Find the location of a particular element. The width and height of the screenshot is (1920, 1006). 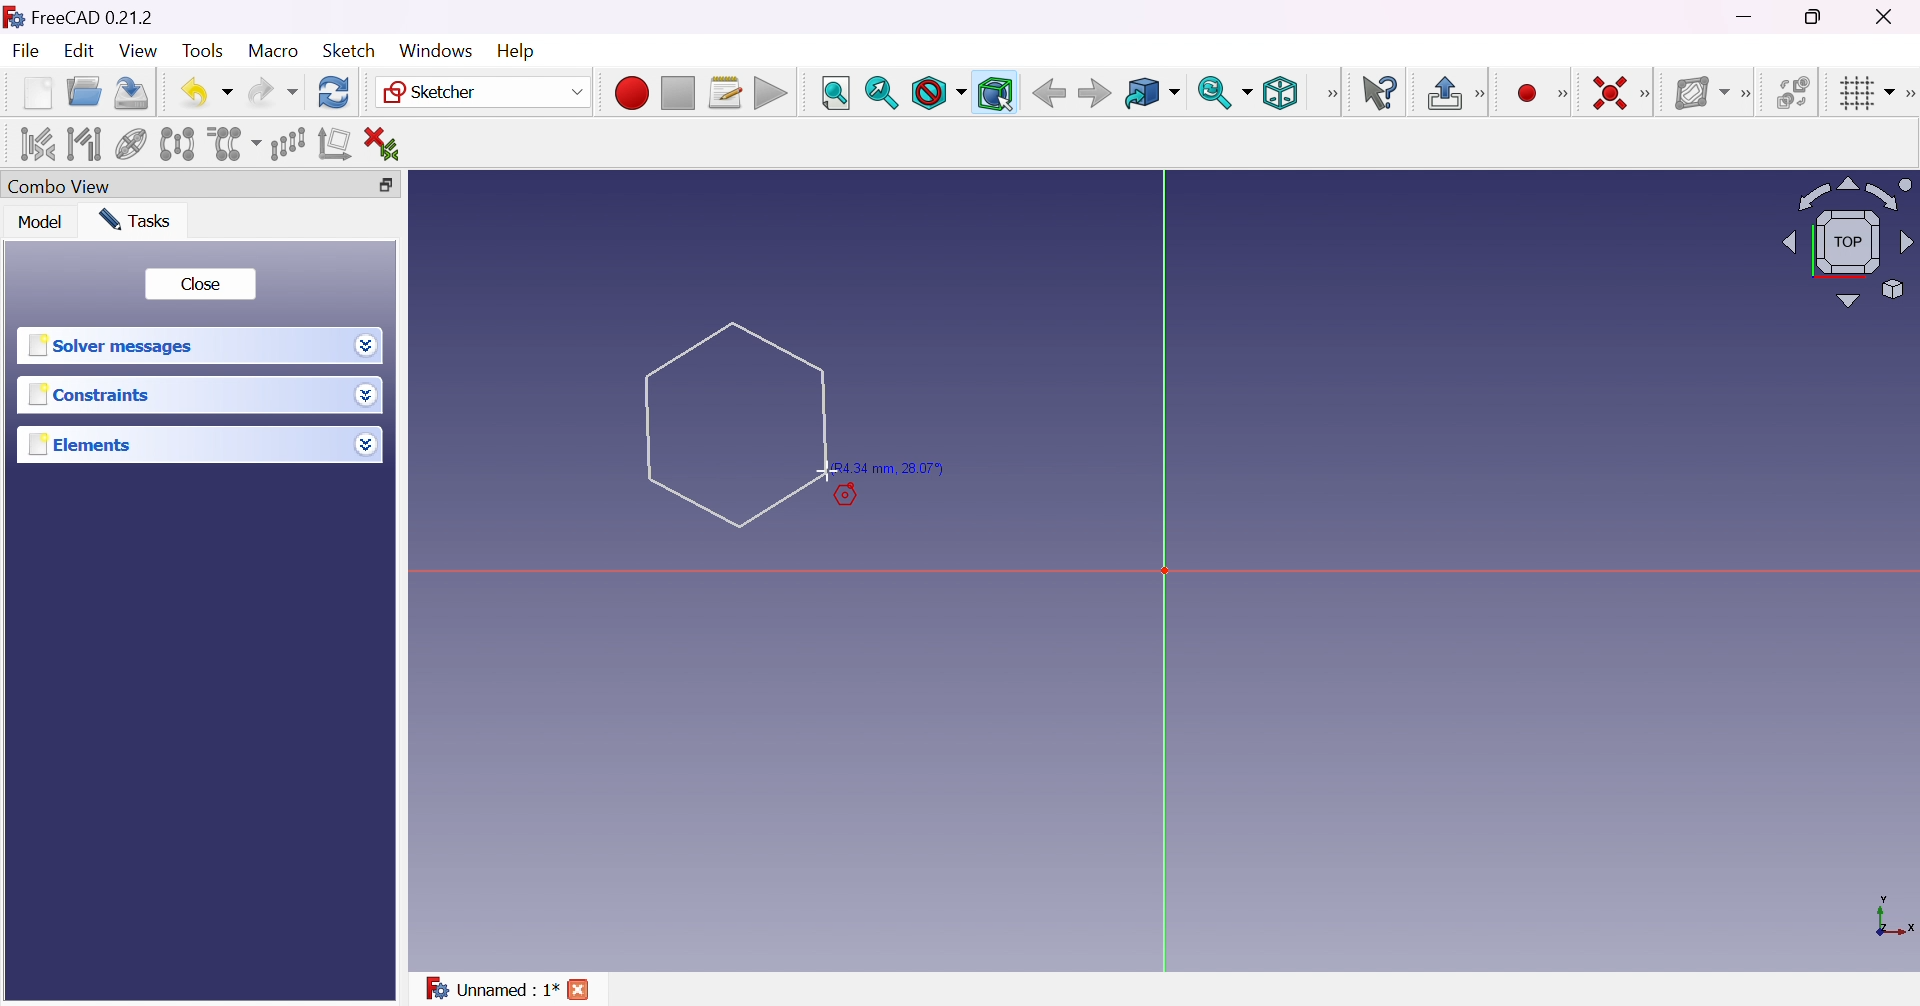

Toggle grid is located at coordinates (1868, 94).